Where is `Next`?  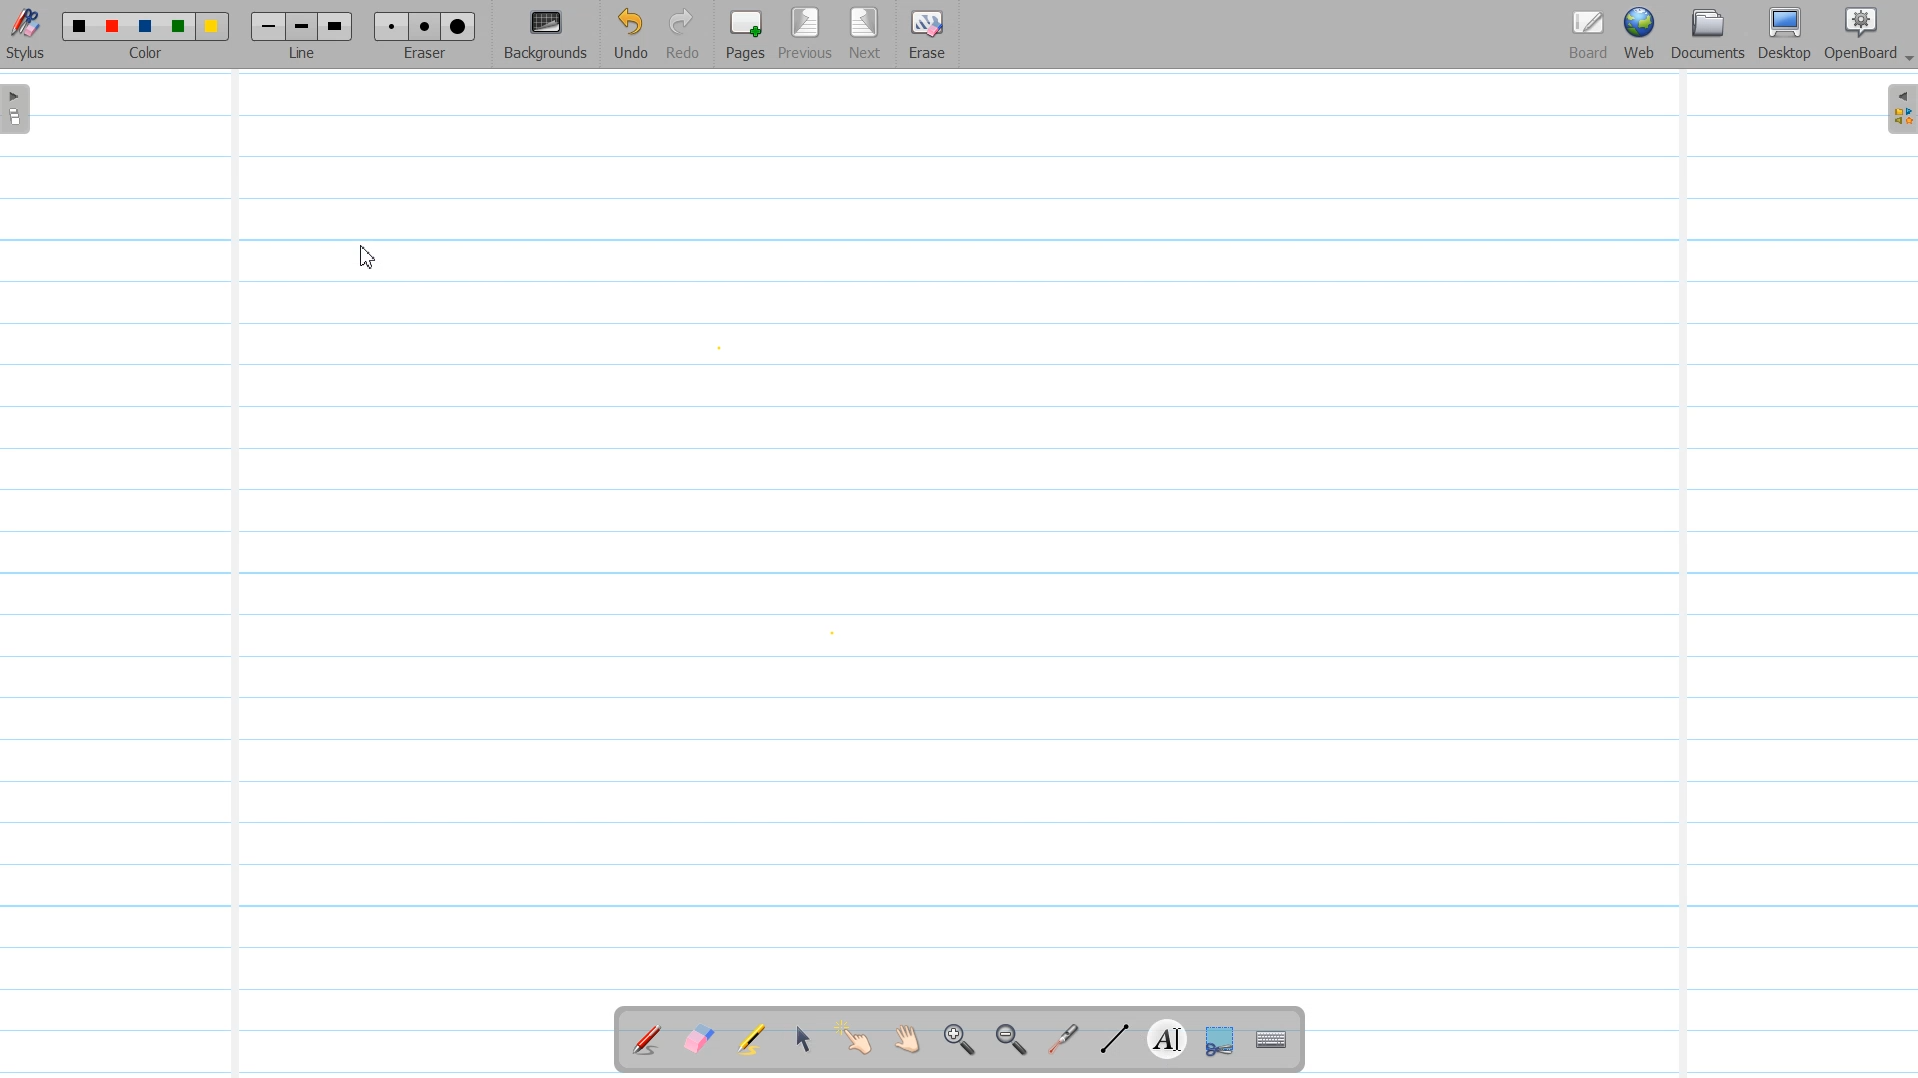
Next is located at coordinates (865, 35).